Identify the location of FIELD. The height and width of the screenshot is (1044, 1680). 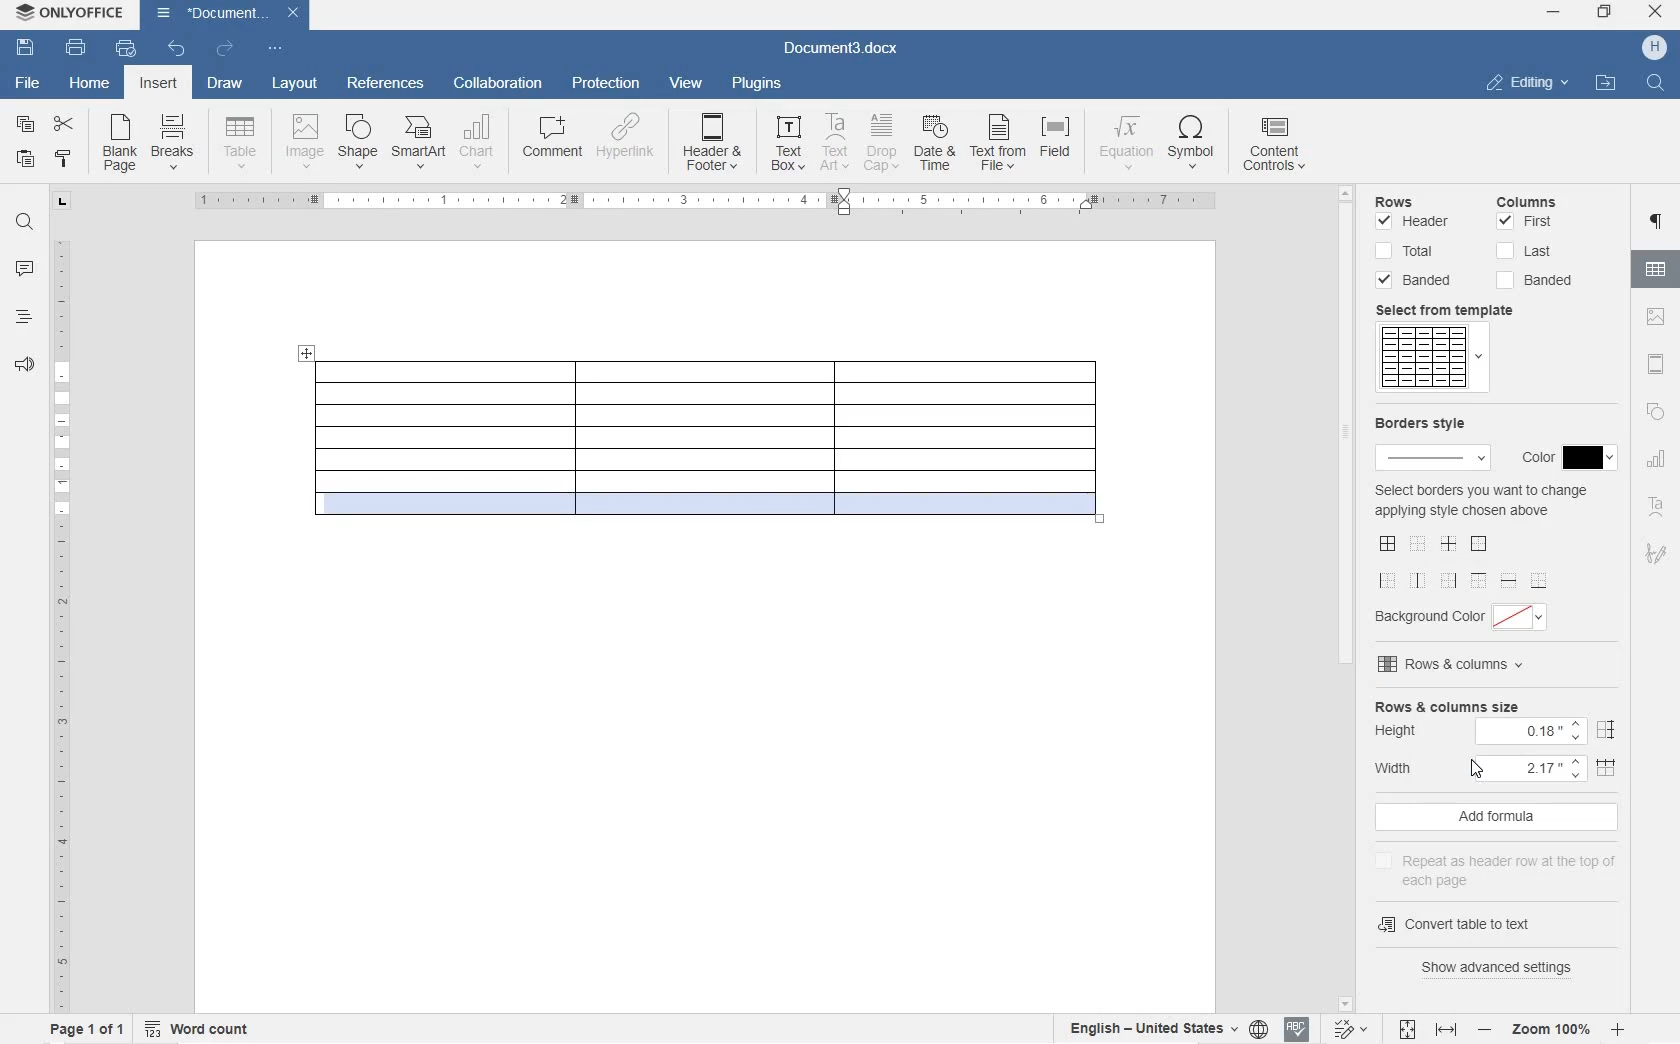
(1054, 140).